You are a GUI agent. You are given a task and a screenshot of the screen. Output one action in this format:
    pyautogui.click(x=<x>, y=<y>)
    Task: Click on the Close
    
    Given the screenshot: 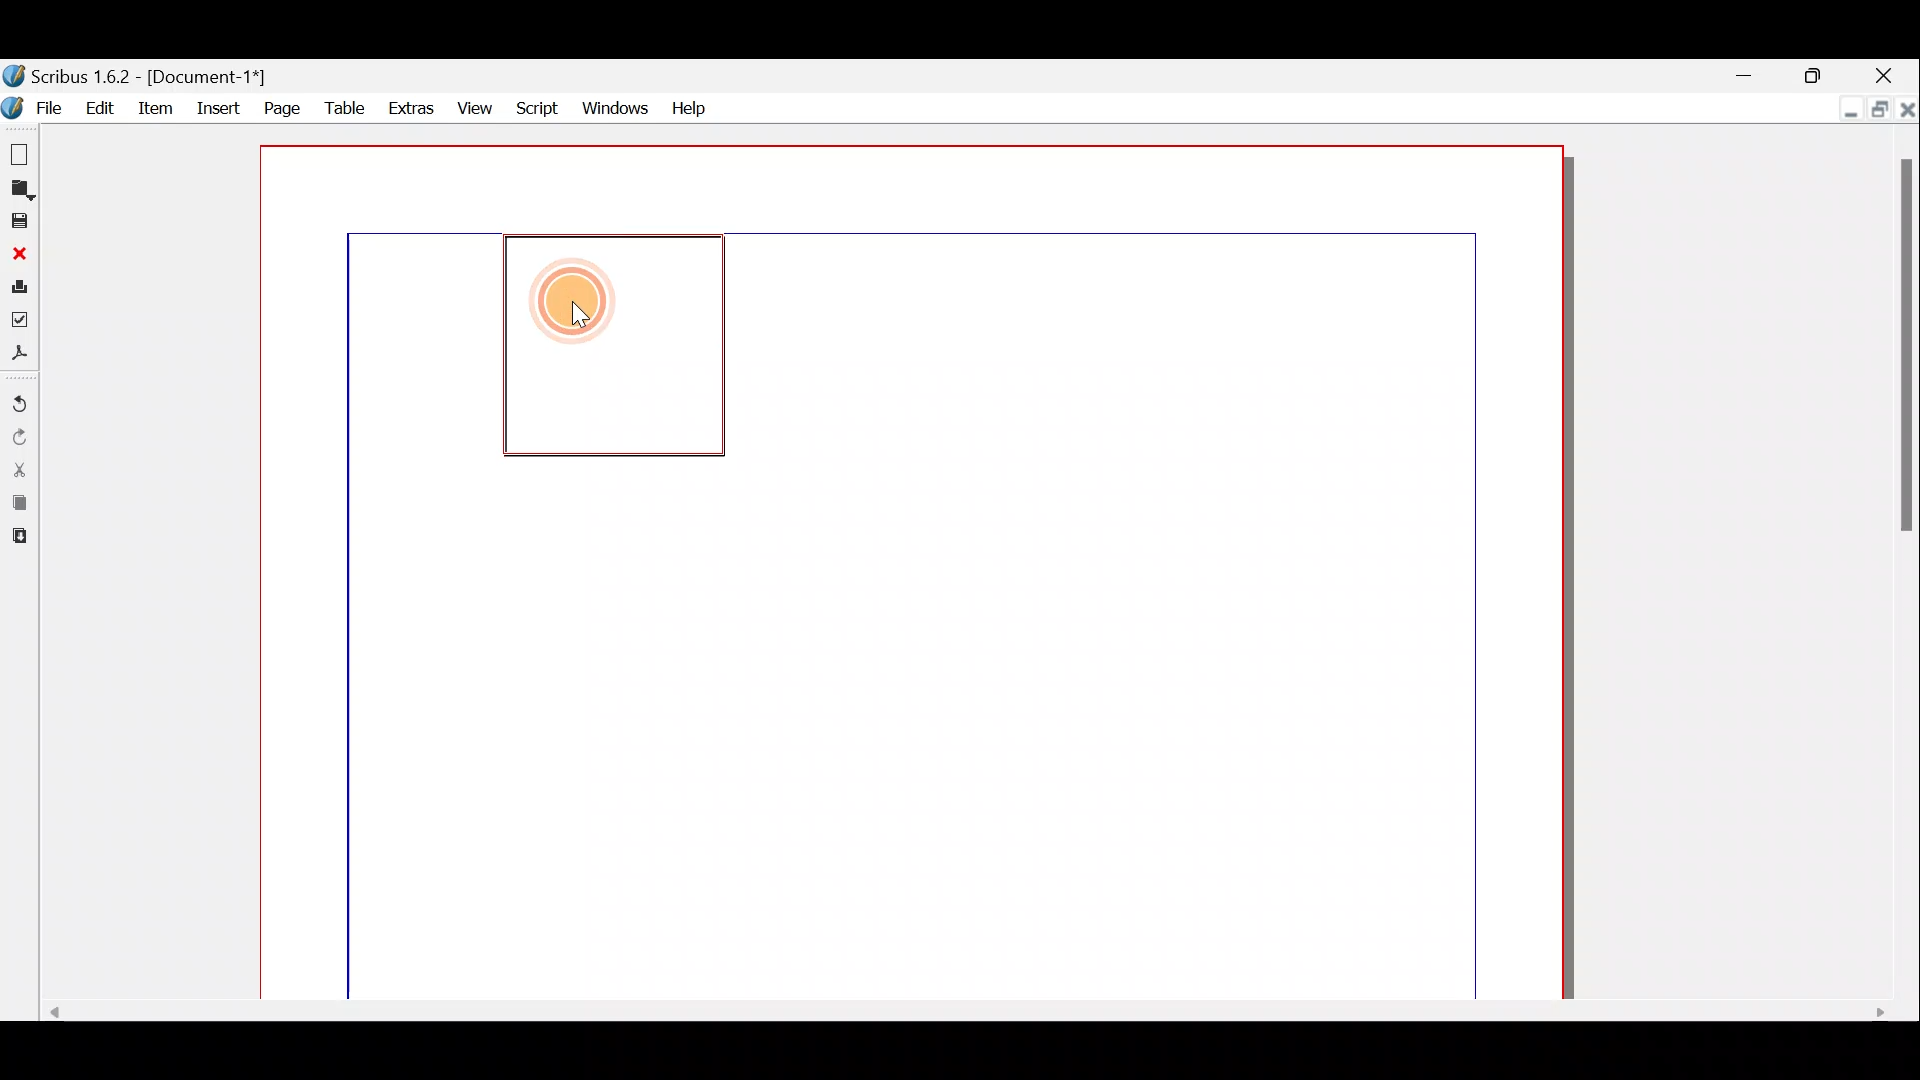 What is the action you would take?
    pyautogui.click(x=18, y=254)
    